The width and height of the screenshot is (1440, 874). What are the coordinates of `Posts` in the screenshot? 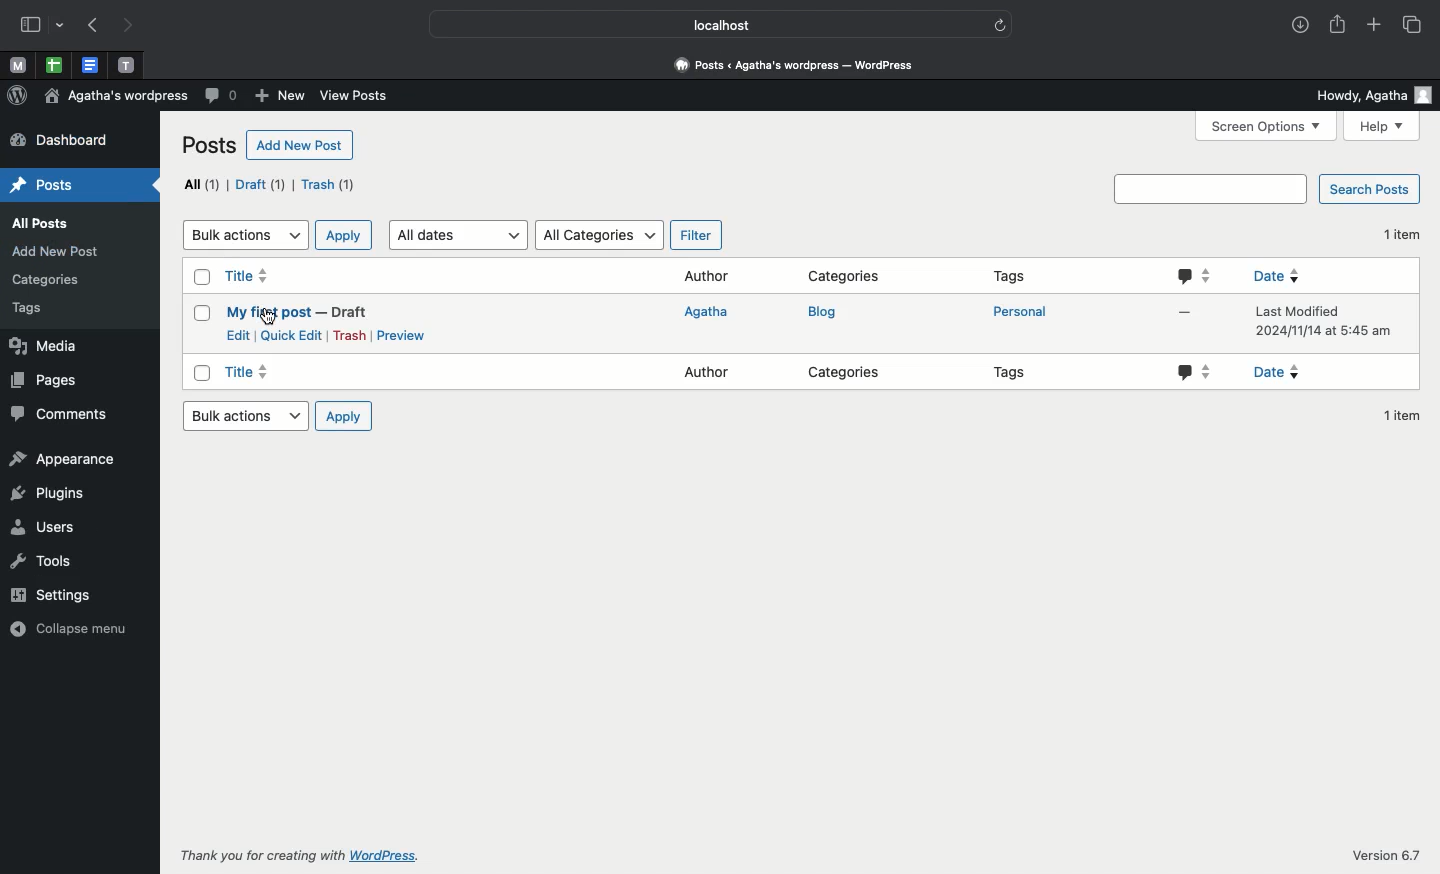 It's located at (55, 187).